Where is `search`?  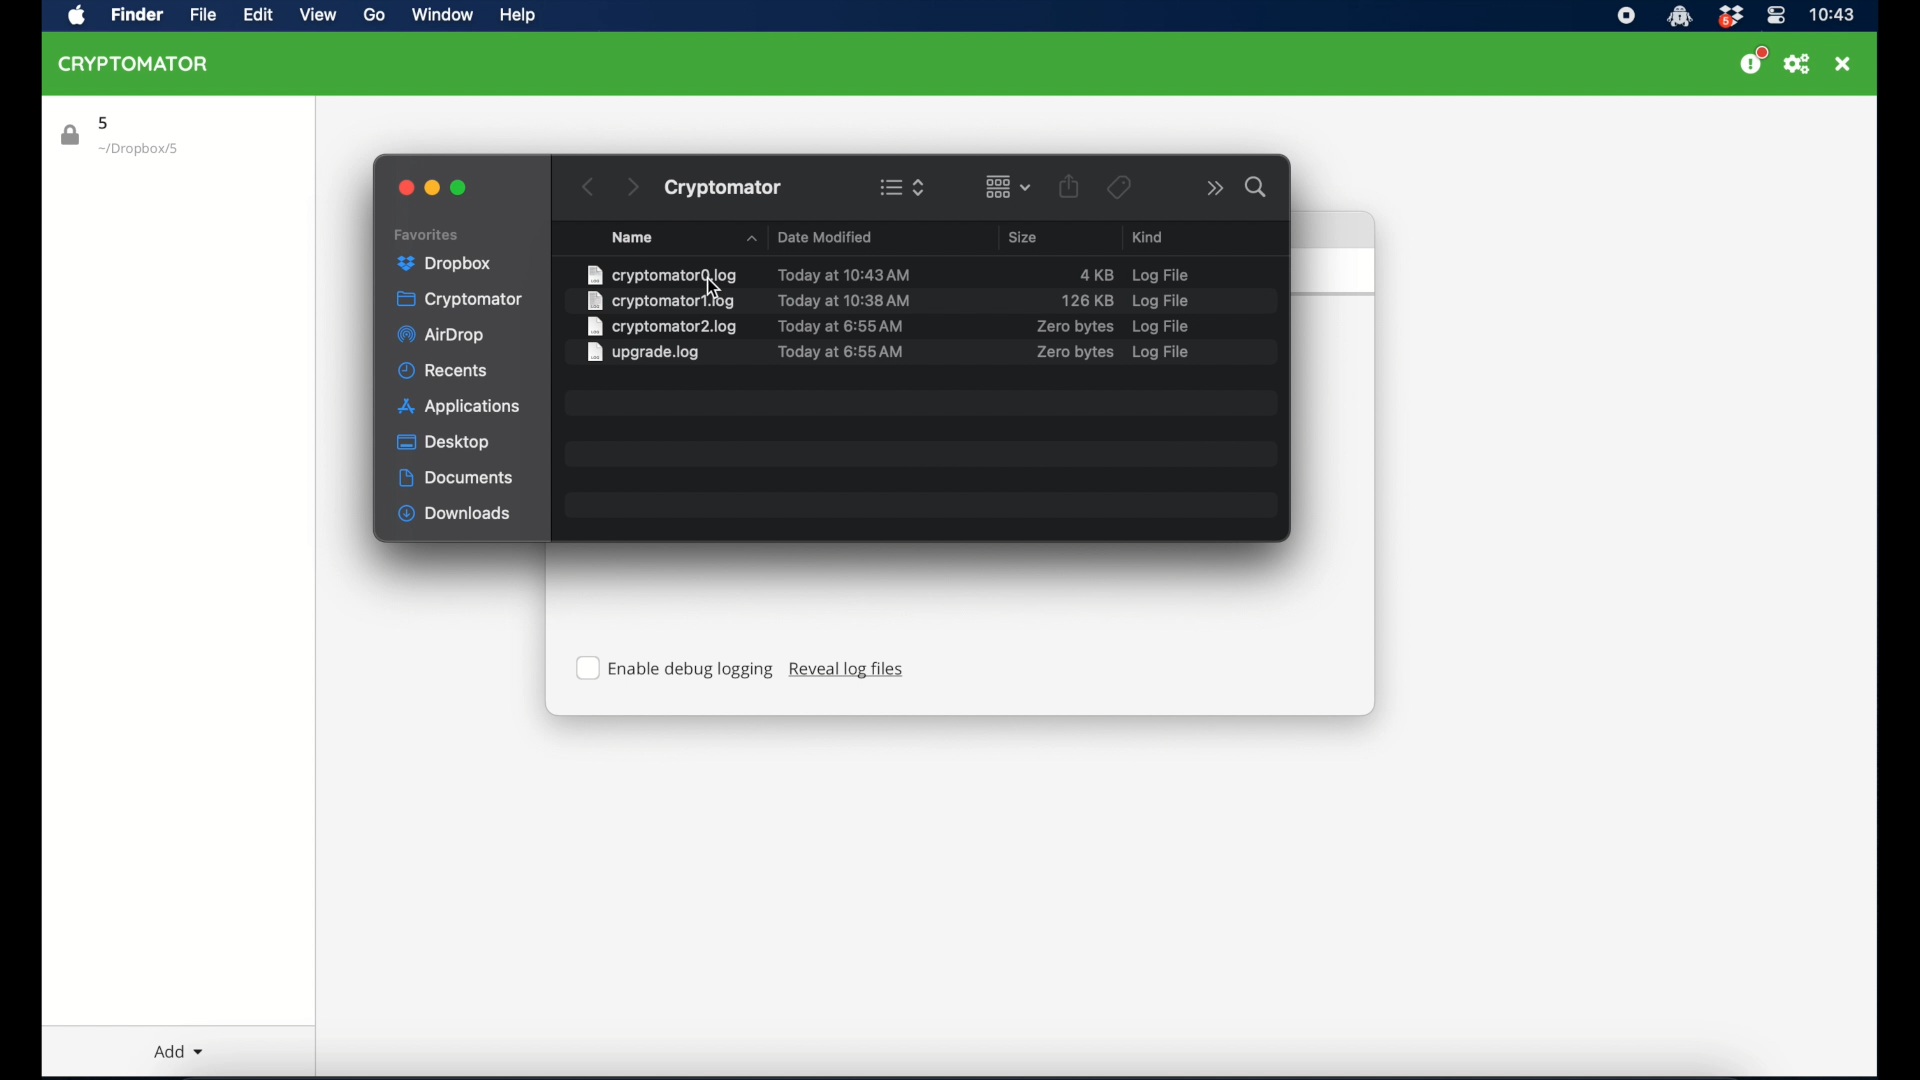
search is located at coordinates (1257, 187).